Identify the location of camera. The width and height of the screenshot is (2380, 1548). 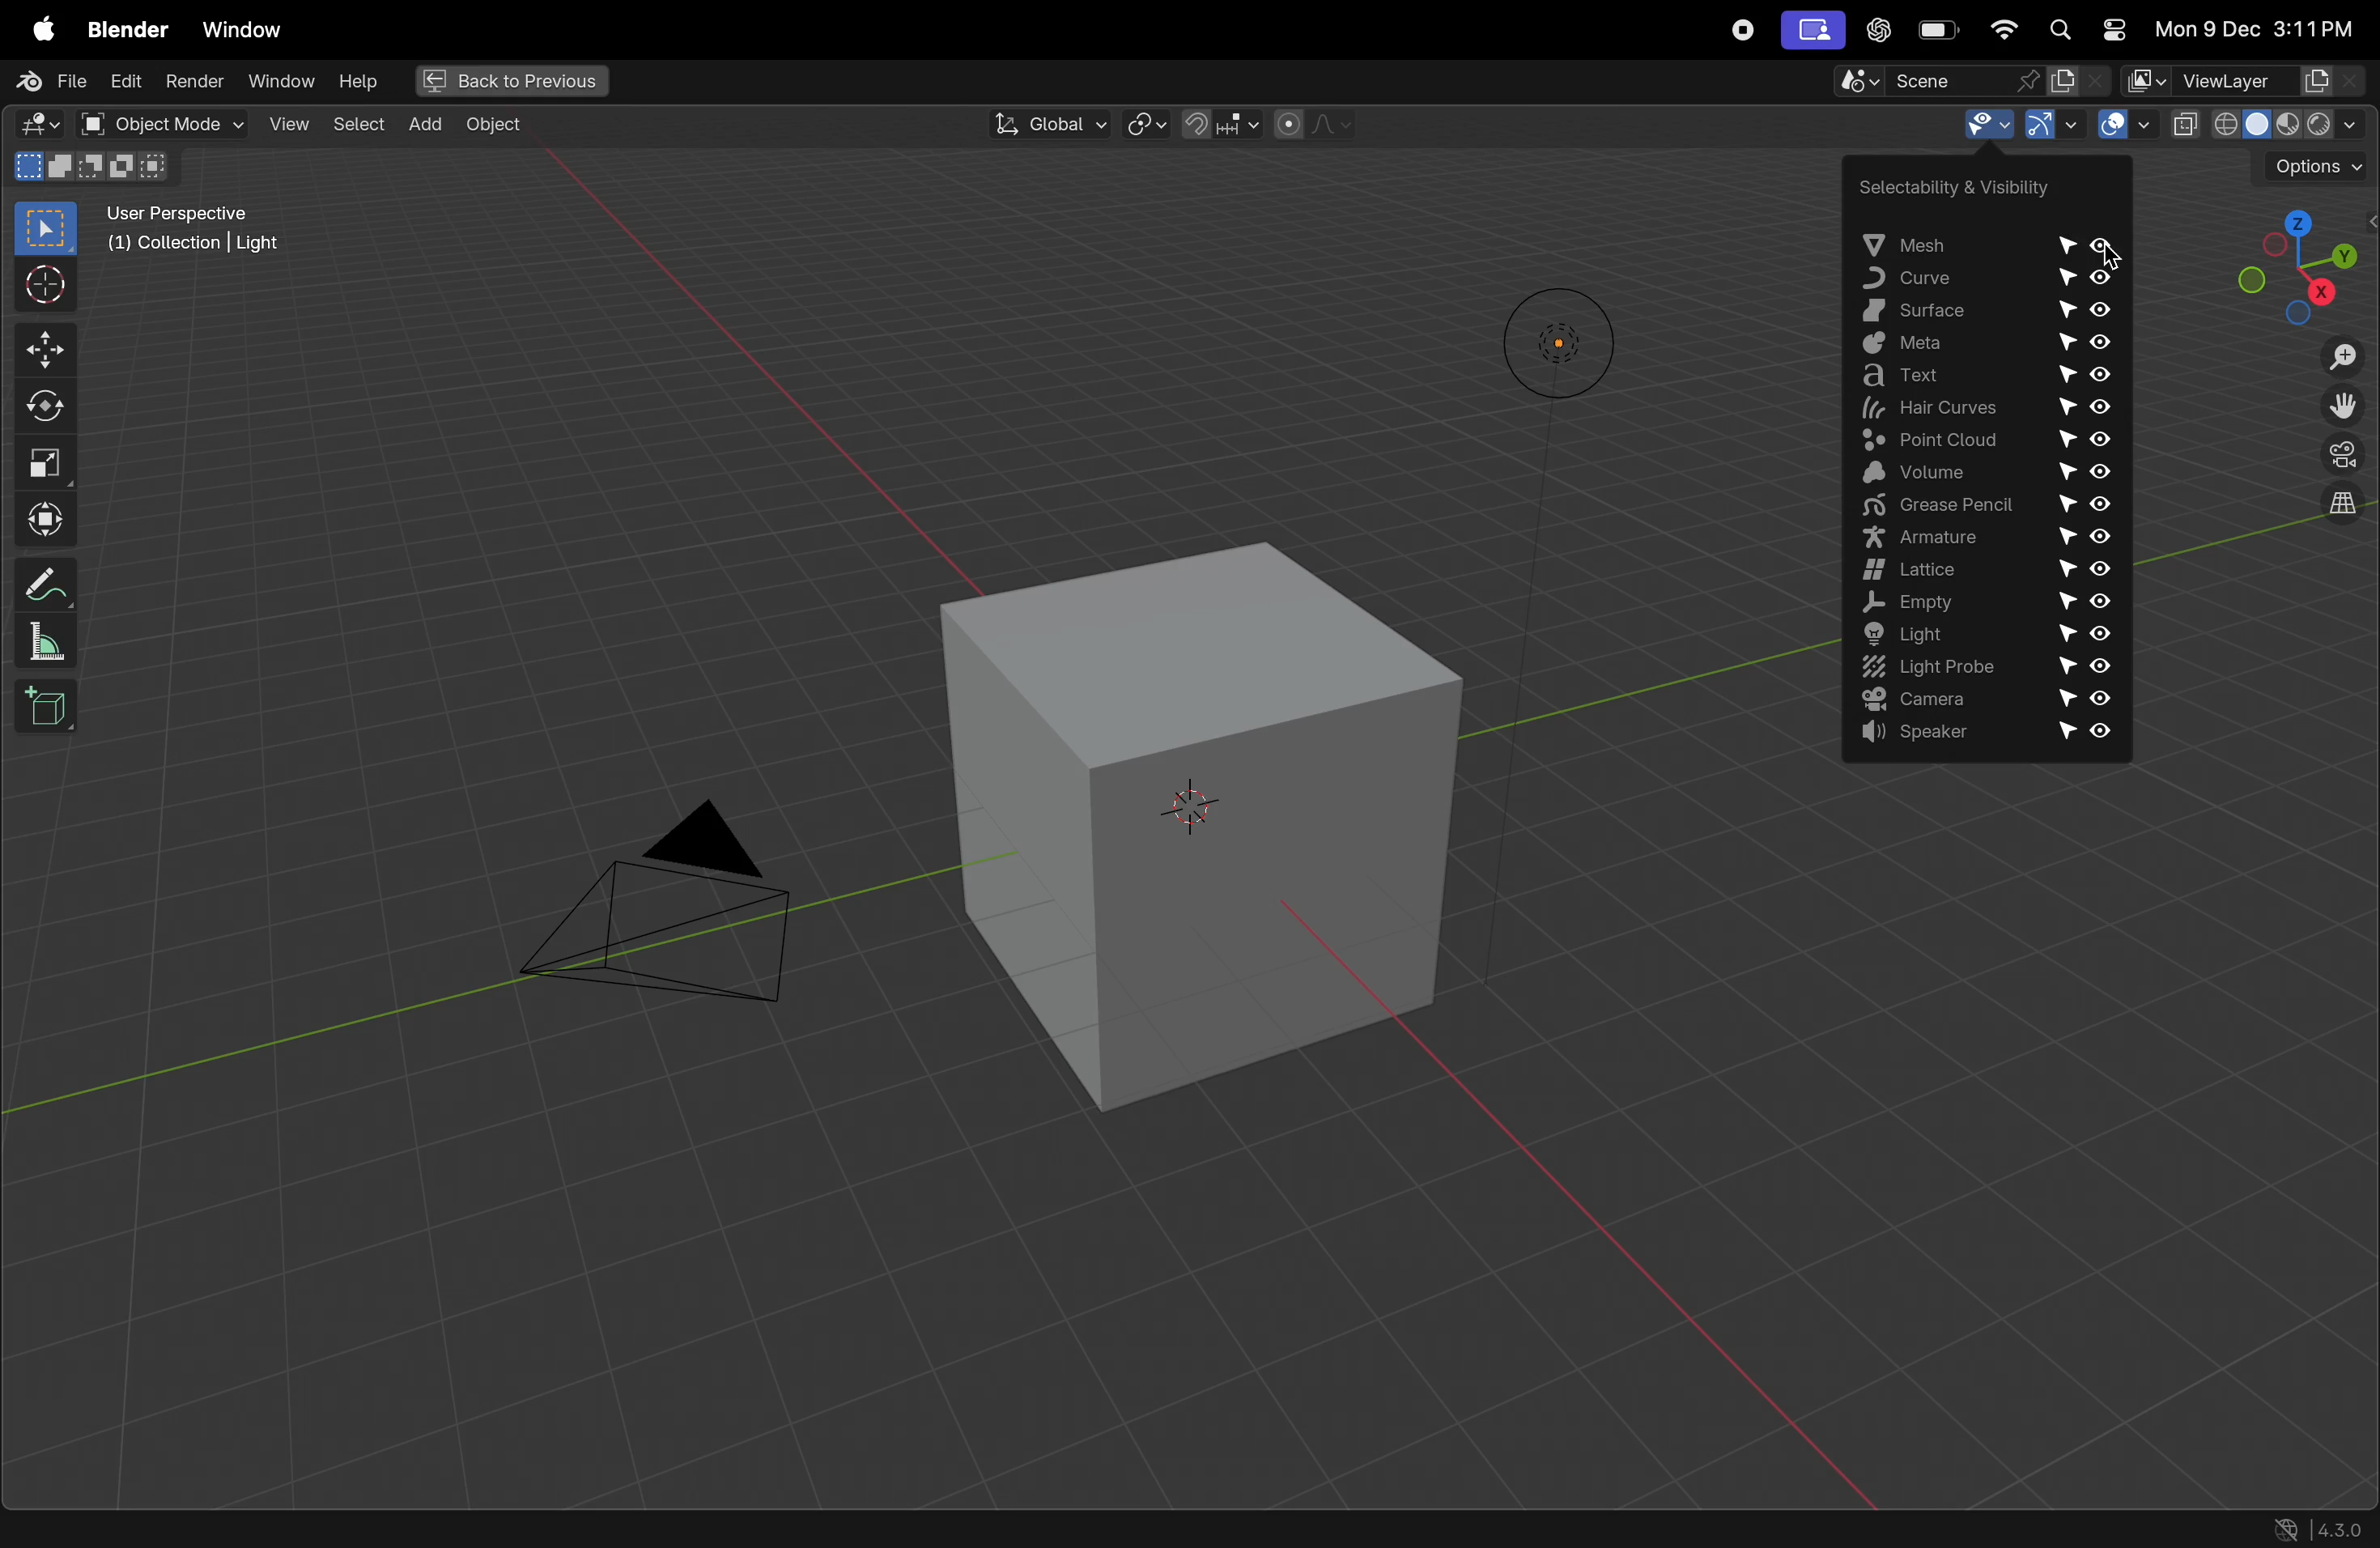
(661, 915).